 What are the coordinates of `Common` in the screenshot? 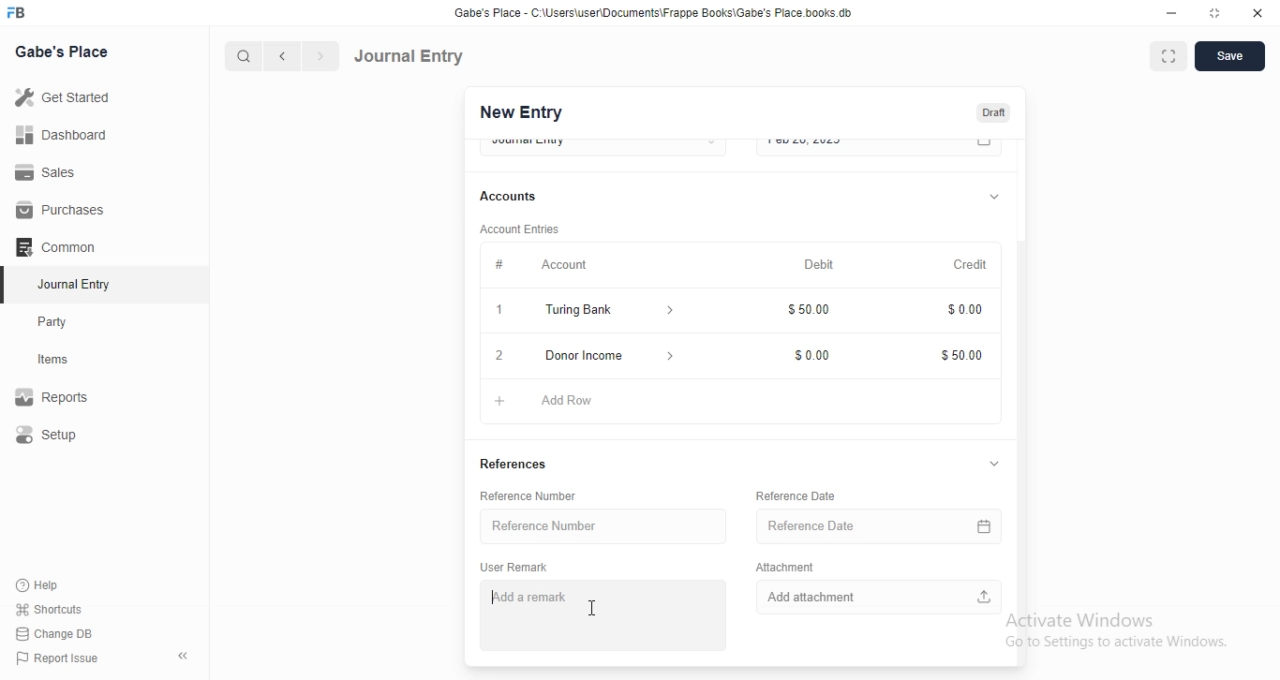 It's located at (61, 247).